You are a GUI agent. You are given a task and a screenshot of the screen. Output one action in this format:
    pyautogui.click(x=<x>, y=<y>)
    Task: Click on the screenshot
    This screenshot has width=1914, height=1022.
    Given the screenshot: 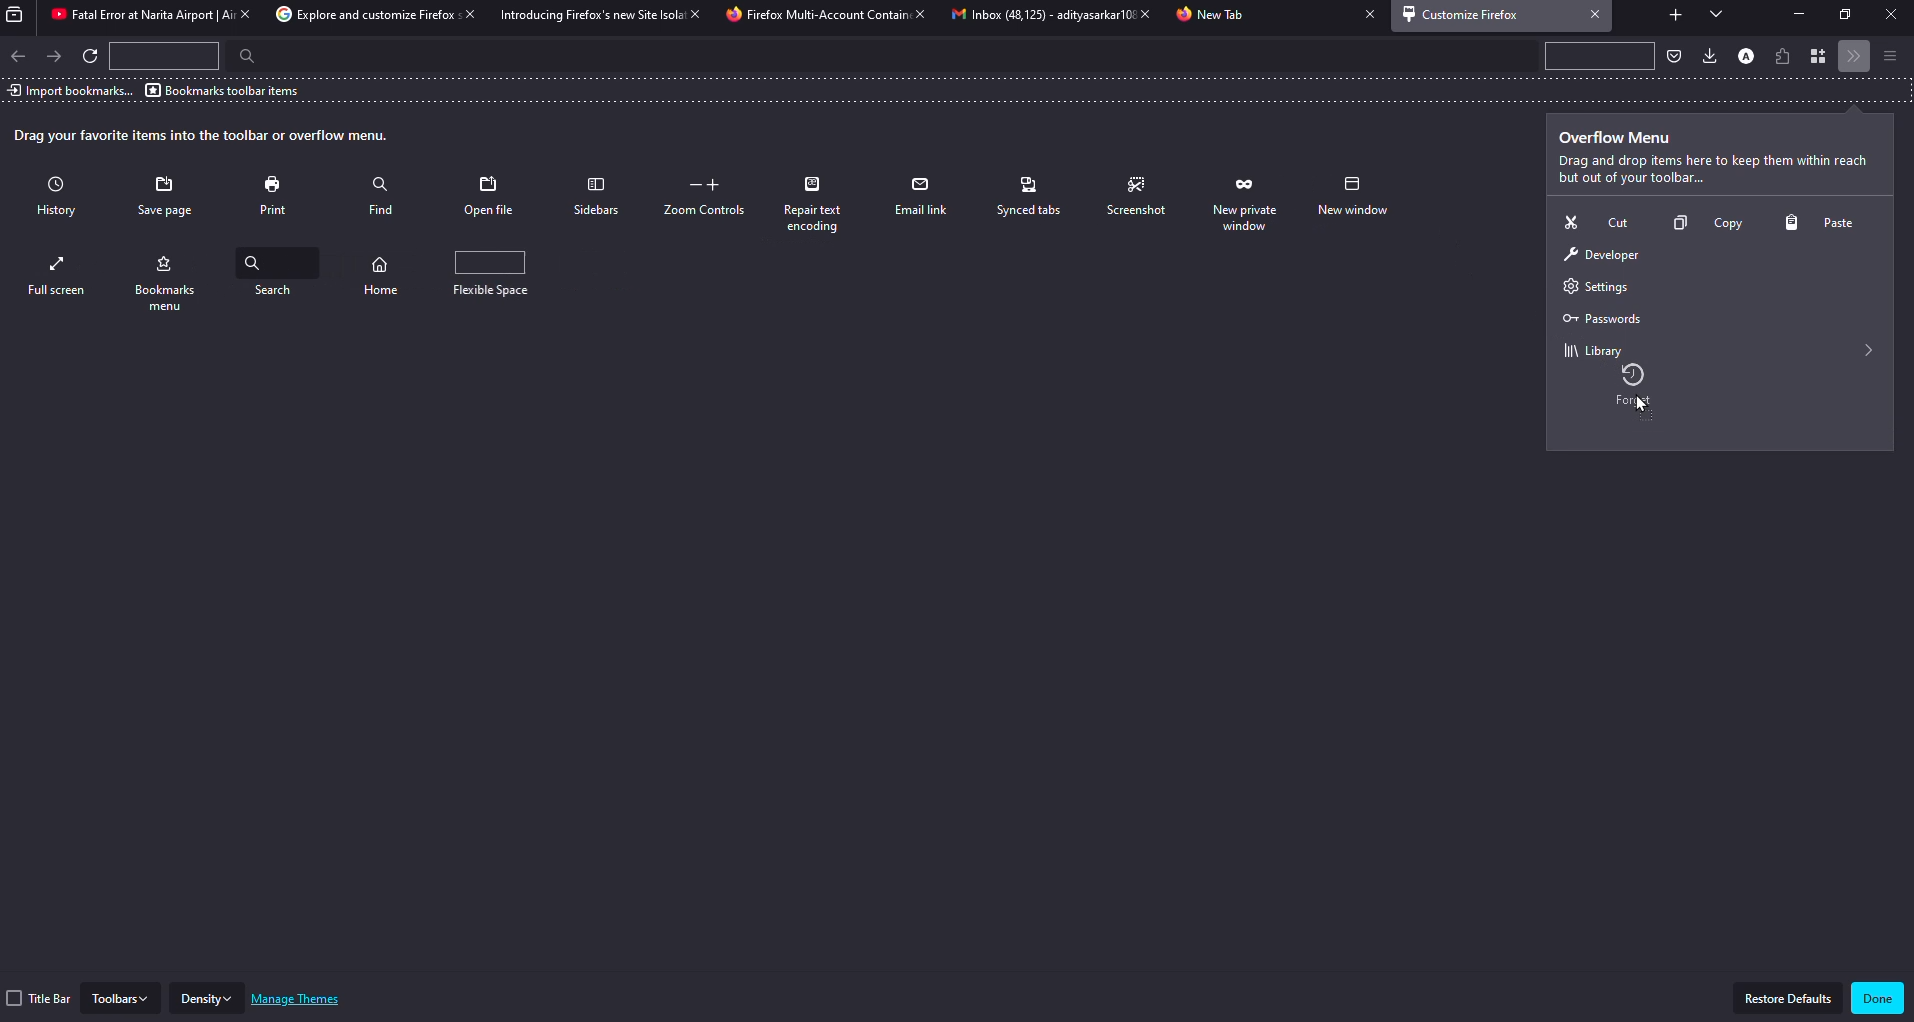 What is the action you would take?
    pyautogui.click(x=1139, y=197)
    